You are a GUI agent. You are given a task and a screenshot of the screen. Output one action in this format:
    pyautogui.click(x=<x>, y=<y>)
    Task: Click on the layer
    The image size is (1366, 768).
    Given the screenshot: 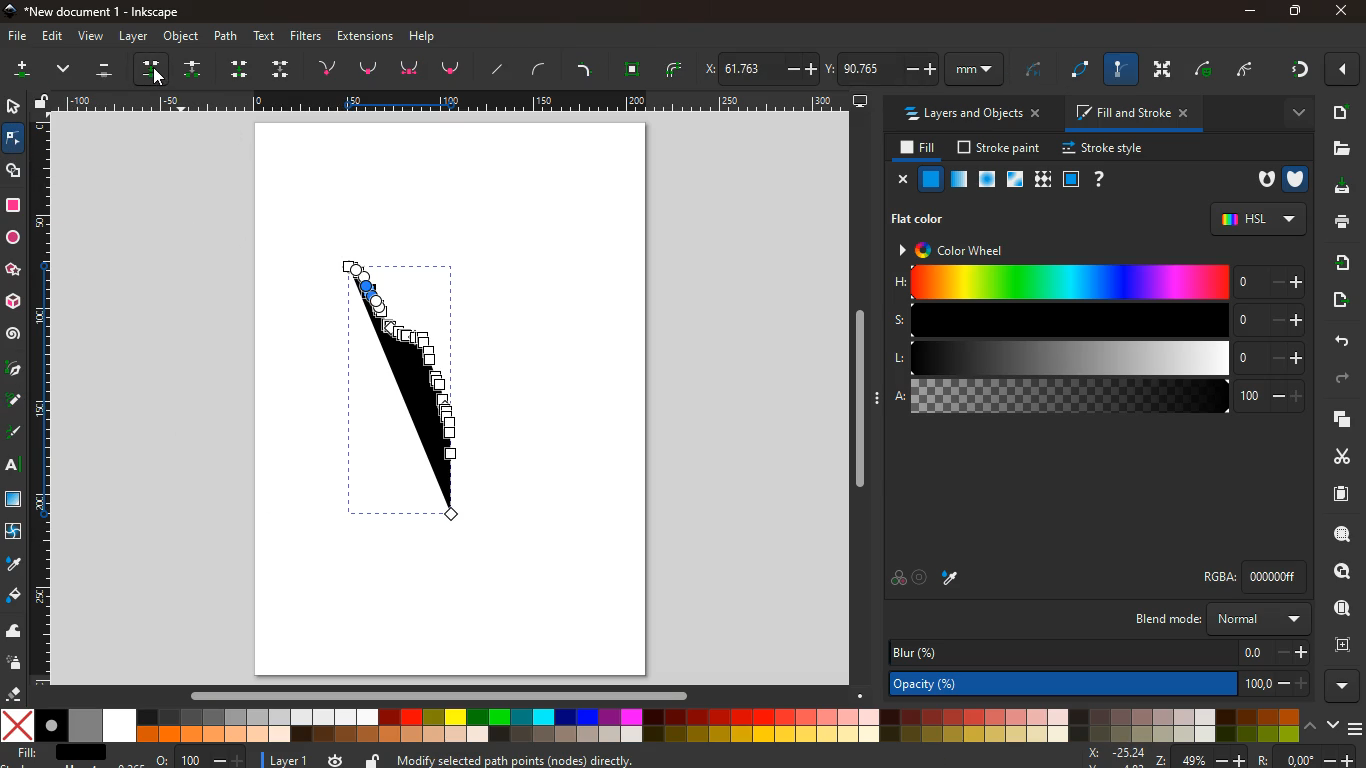 What is the action you would take?
    pyautogui.click(x=134, y=36)
    